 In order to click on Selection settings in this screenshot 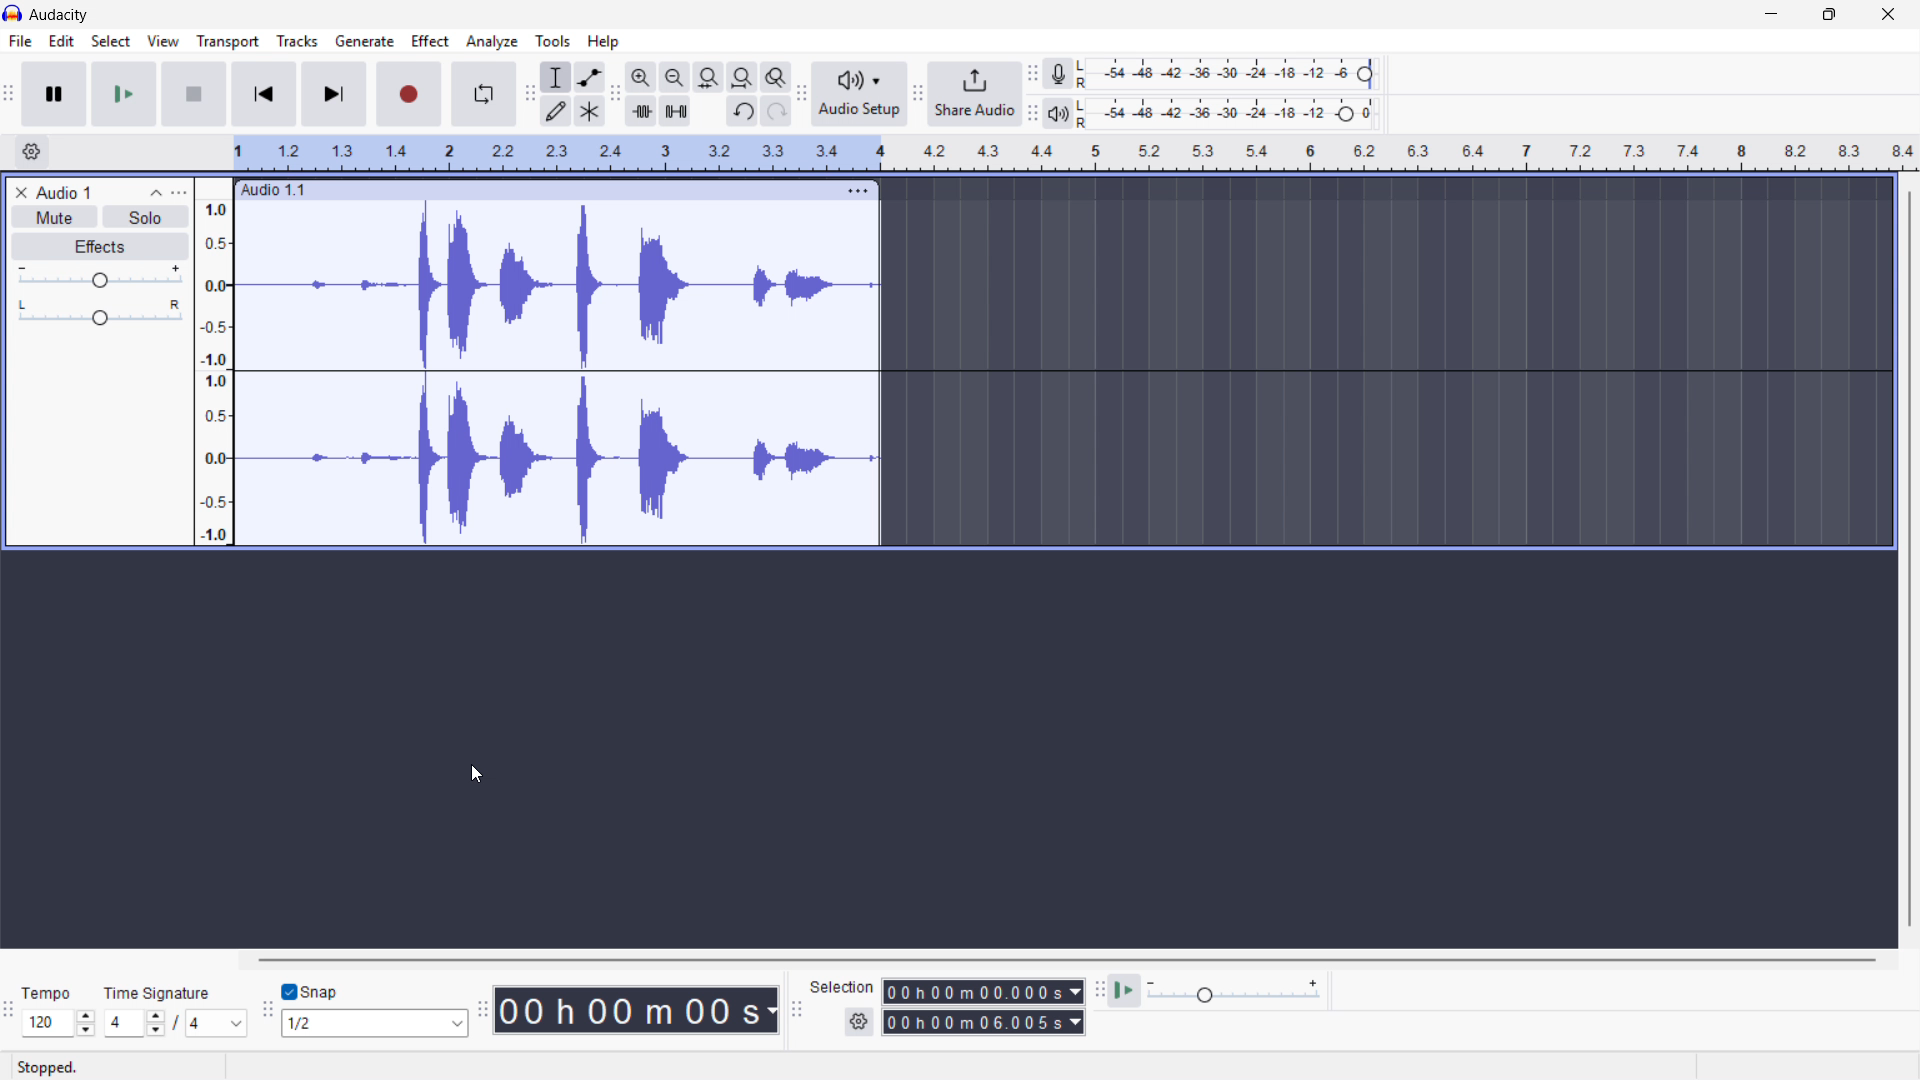, I will do `click(859, 1022)`.